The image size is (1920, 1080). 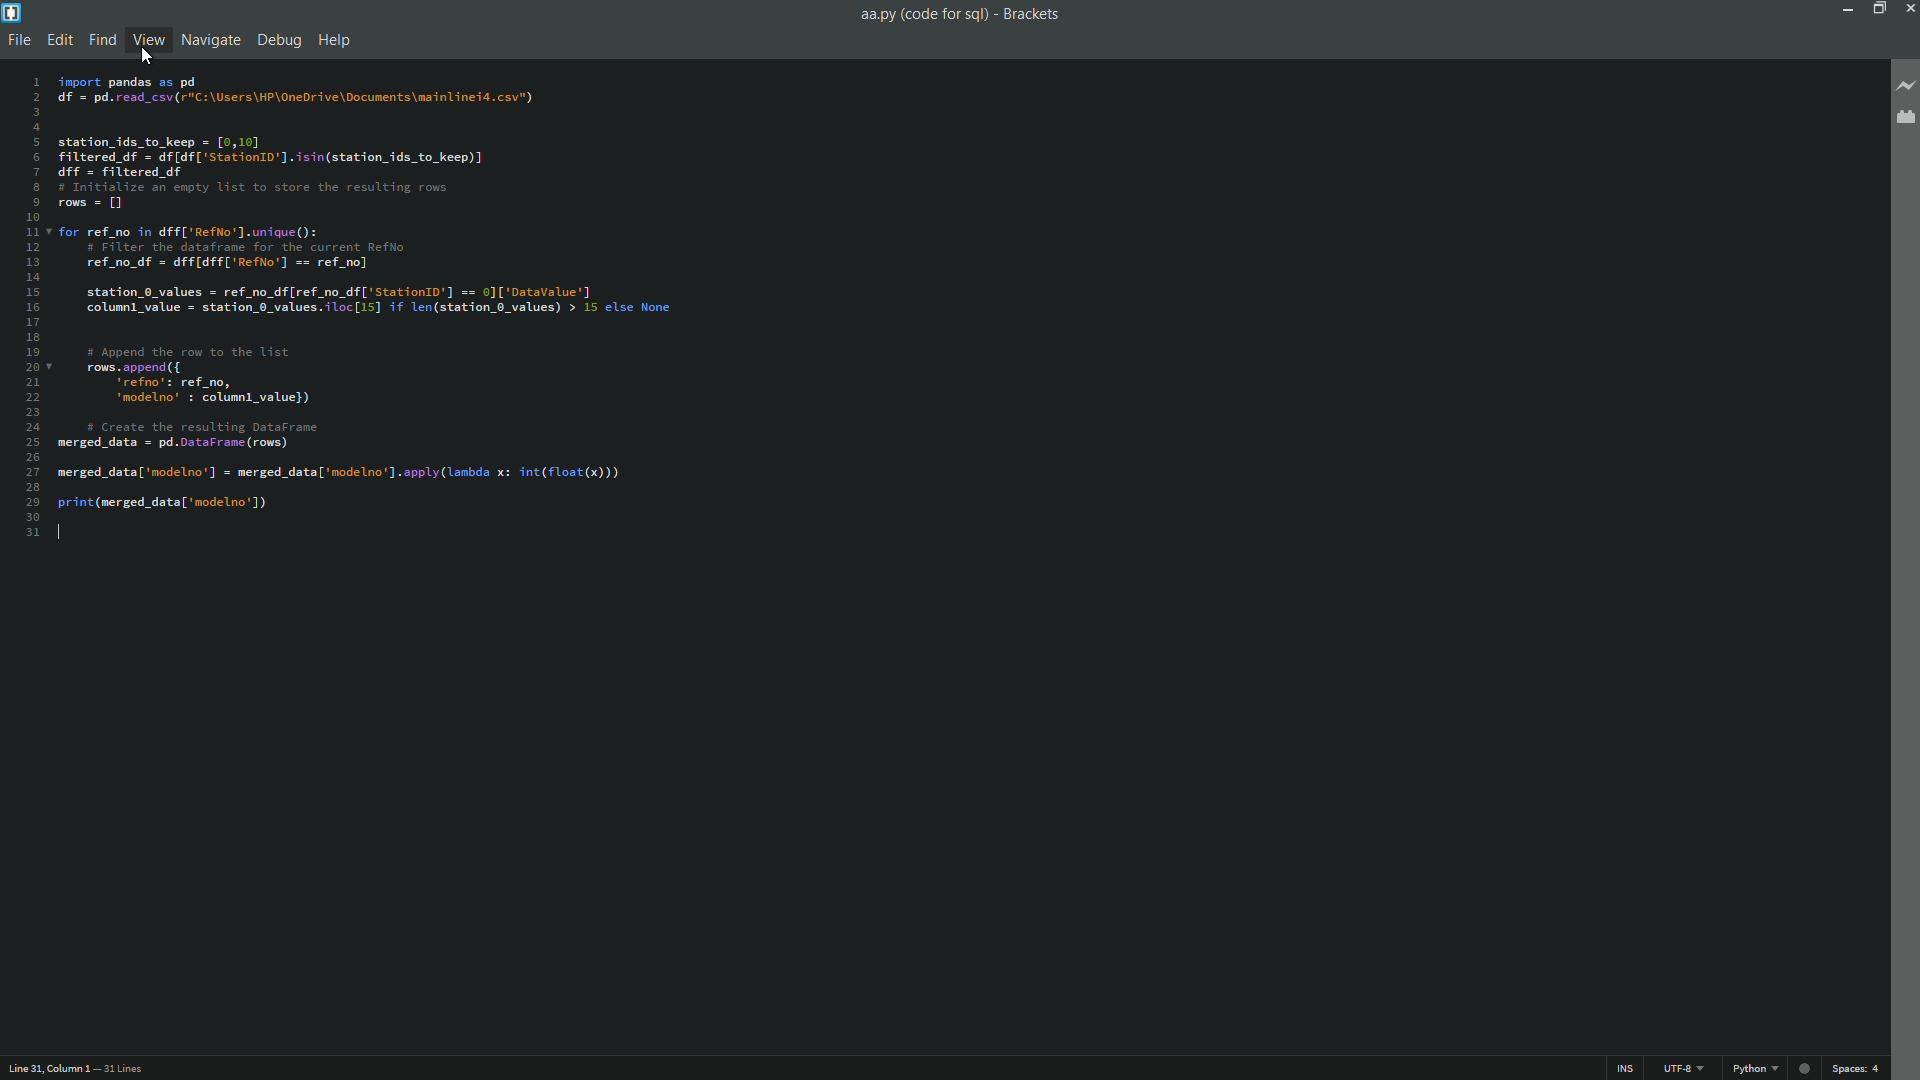 I want to click on live preview, so click(x=1903, y=82).